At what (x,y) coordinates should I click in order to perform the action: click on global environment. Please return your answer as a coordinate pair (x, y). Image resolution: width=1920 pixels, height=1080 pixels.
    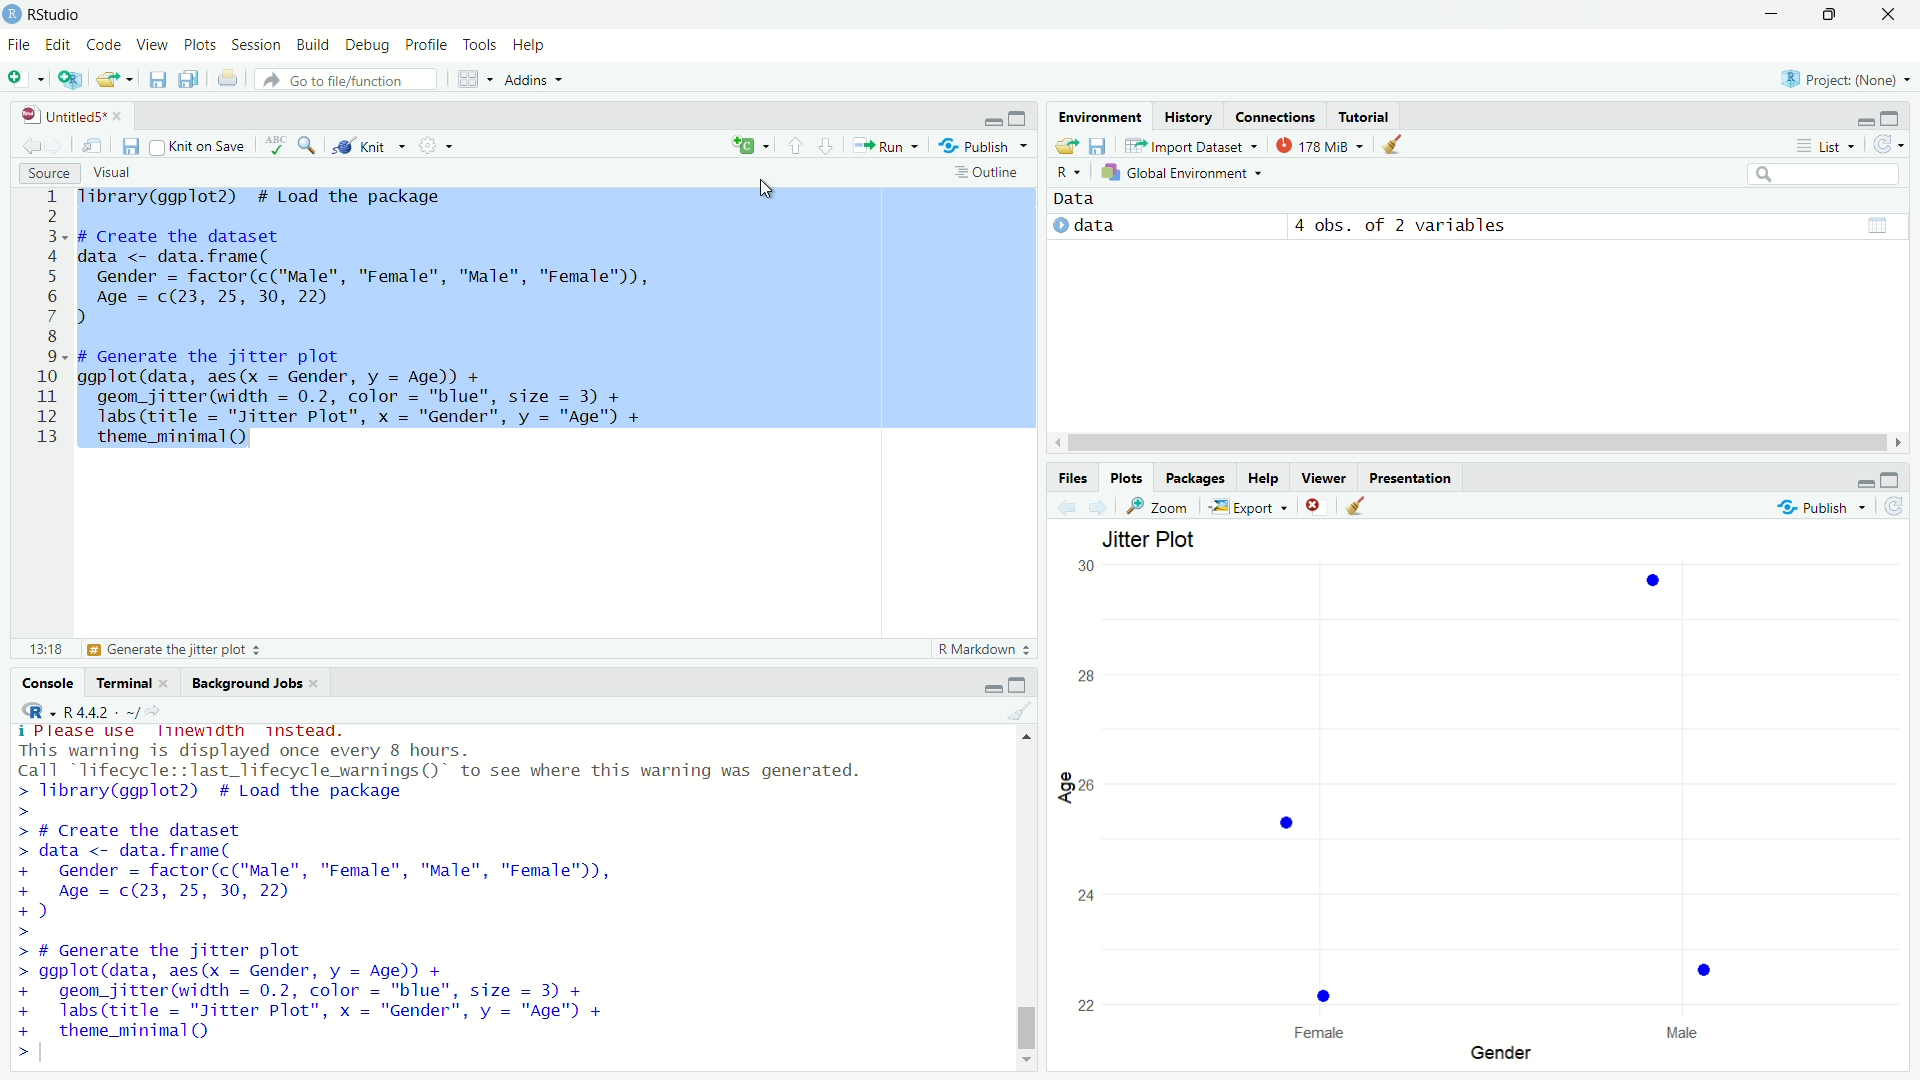
    Looking at the image, I should click on (1186, 174).